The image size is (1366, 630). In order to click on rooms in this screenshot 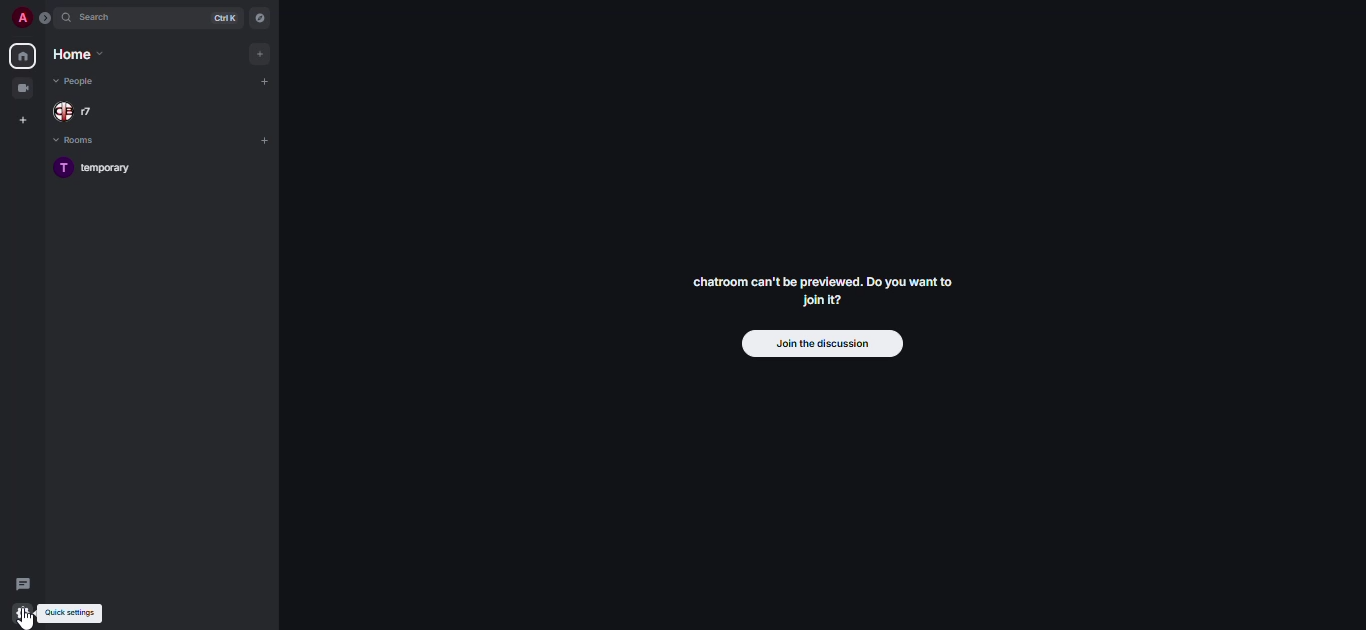, I will do `click(89, 141)`.